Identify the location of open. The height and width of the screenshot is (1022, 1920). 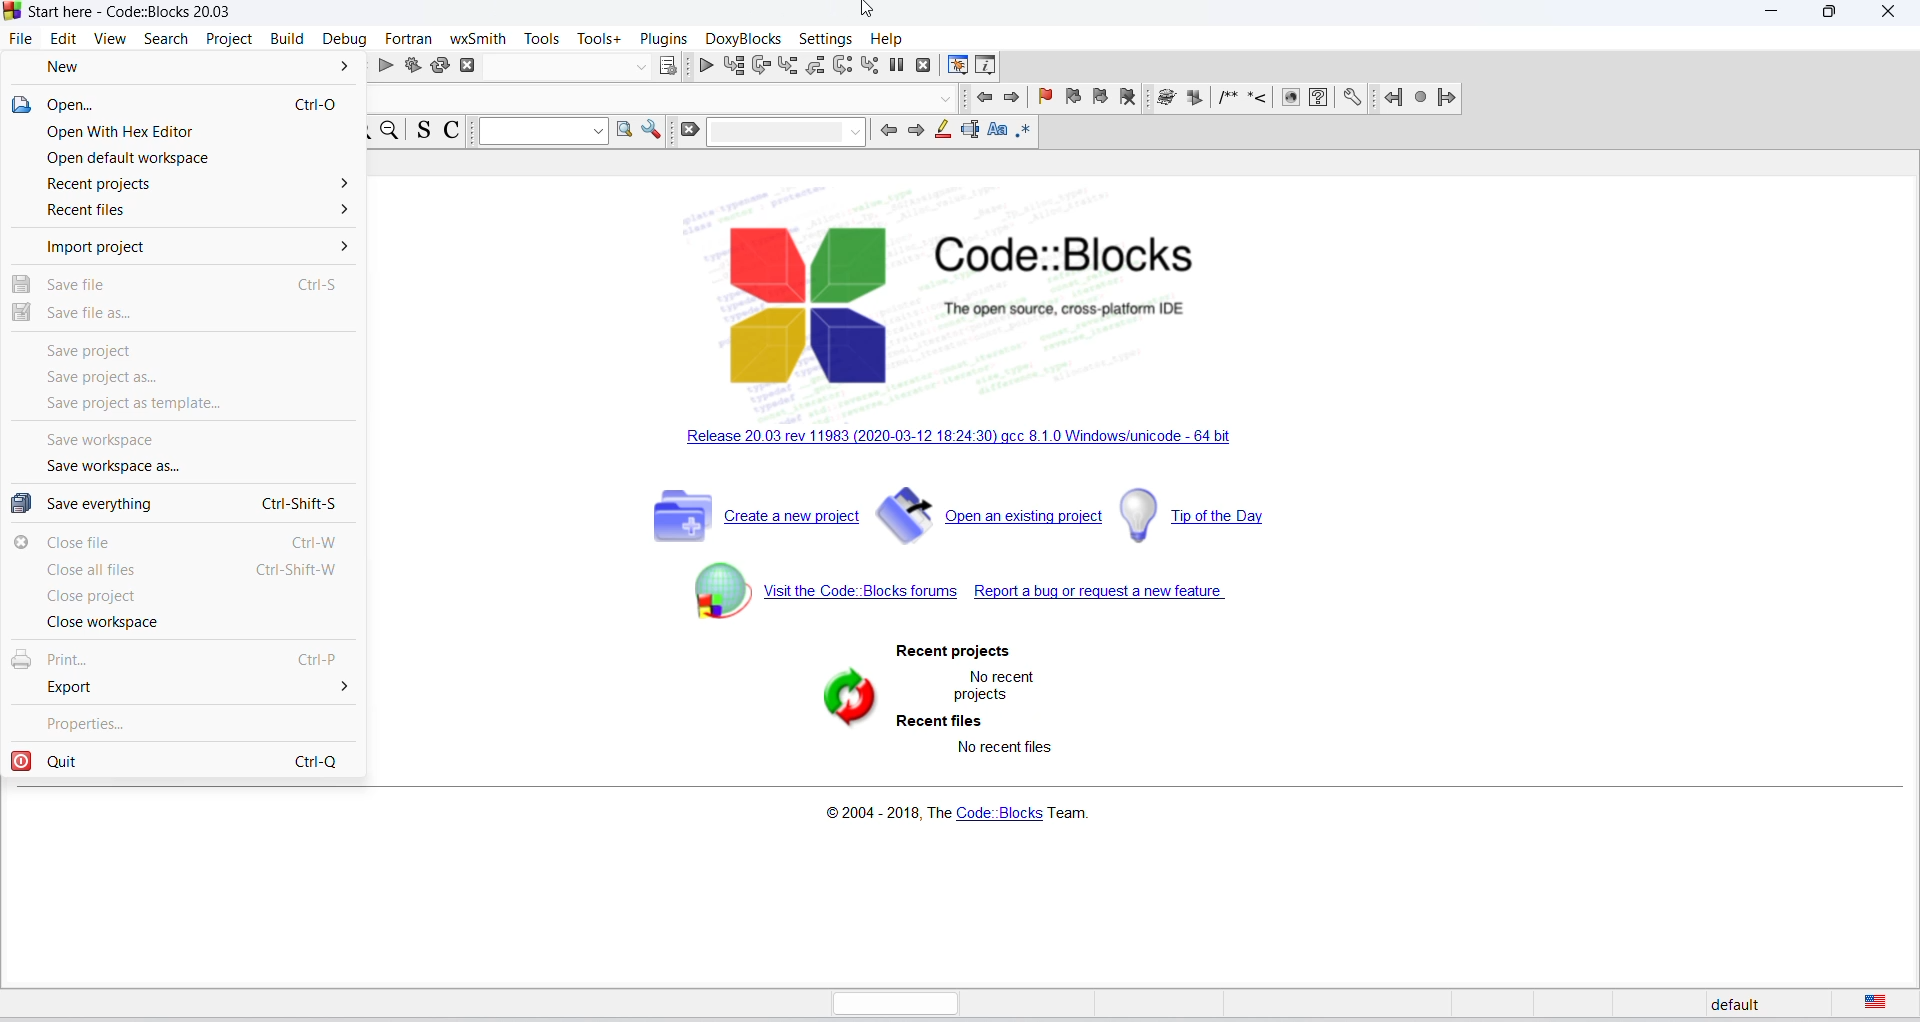
(179, 104).